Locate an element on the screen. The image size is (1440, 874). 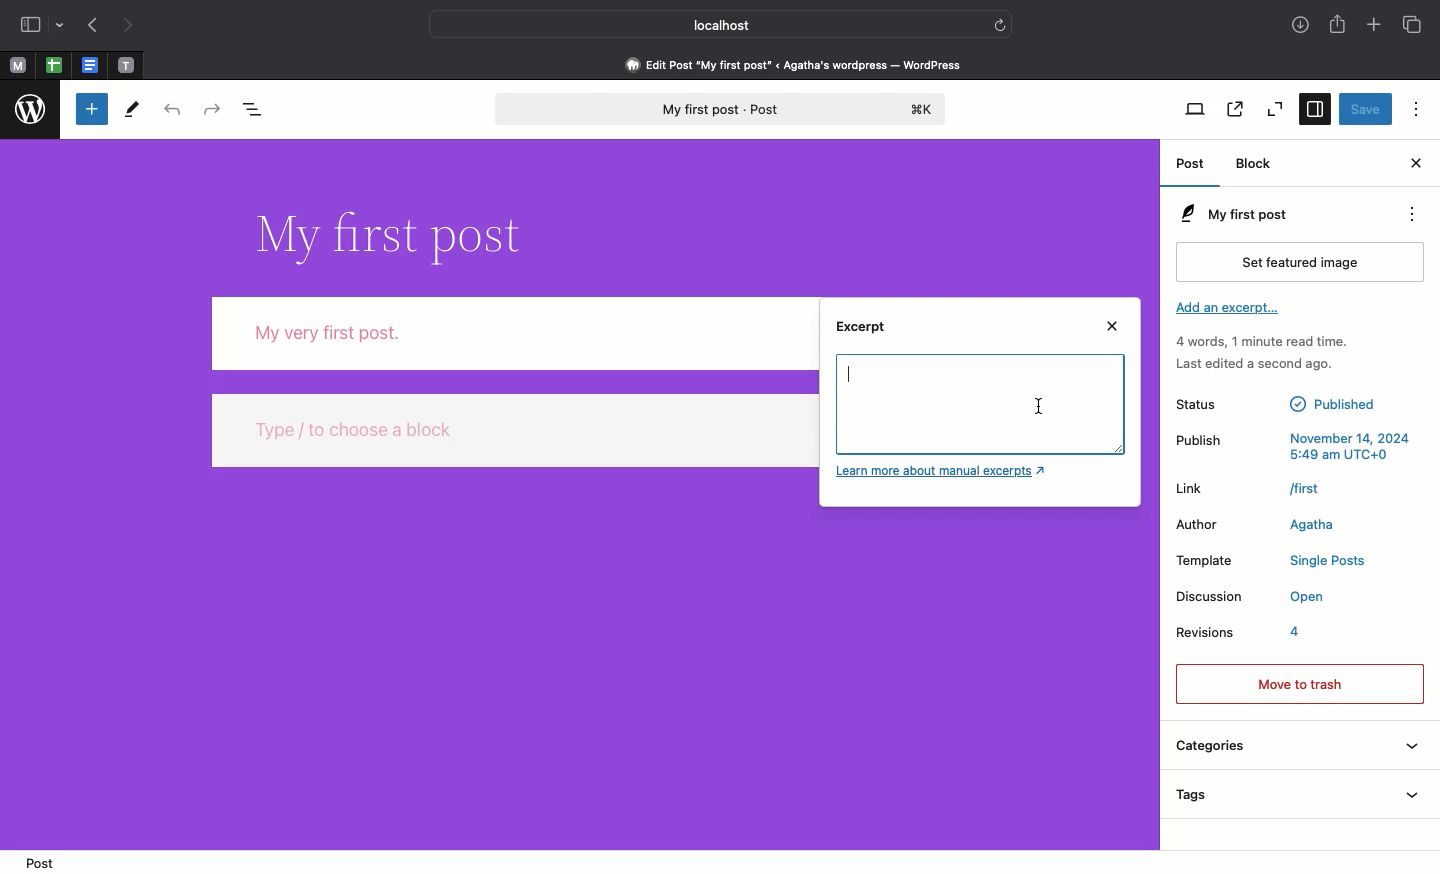
Save is located at coordinates (1365, 110).